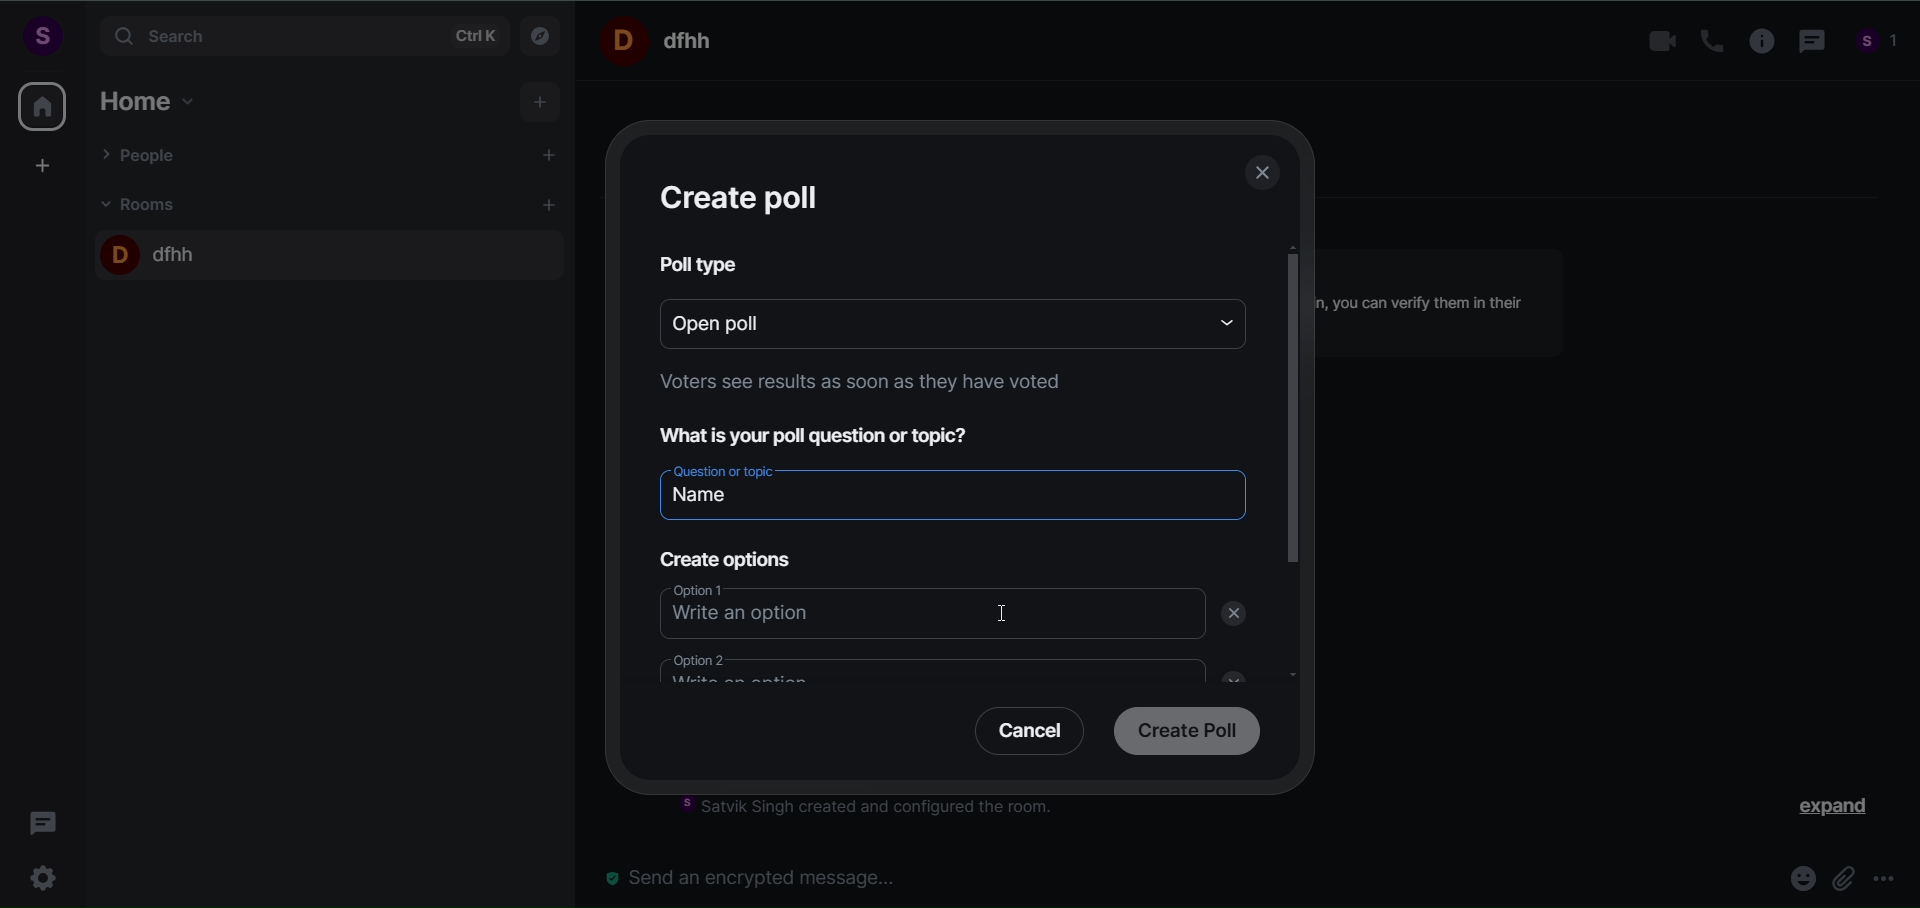 This screenshot has width=1920, height=908. I want to click on attachment, so click(1846, 877).